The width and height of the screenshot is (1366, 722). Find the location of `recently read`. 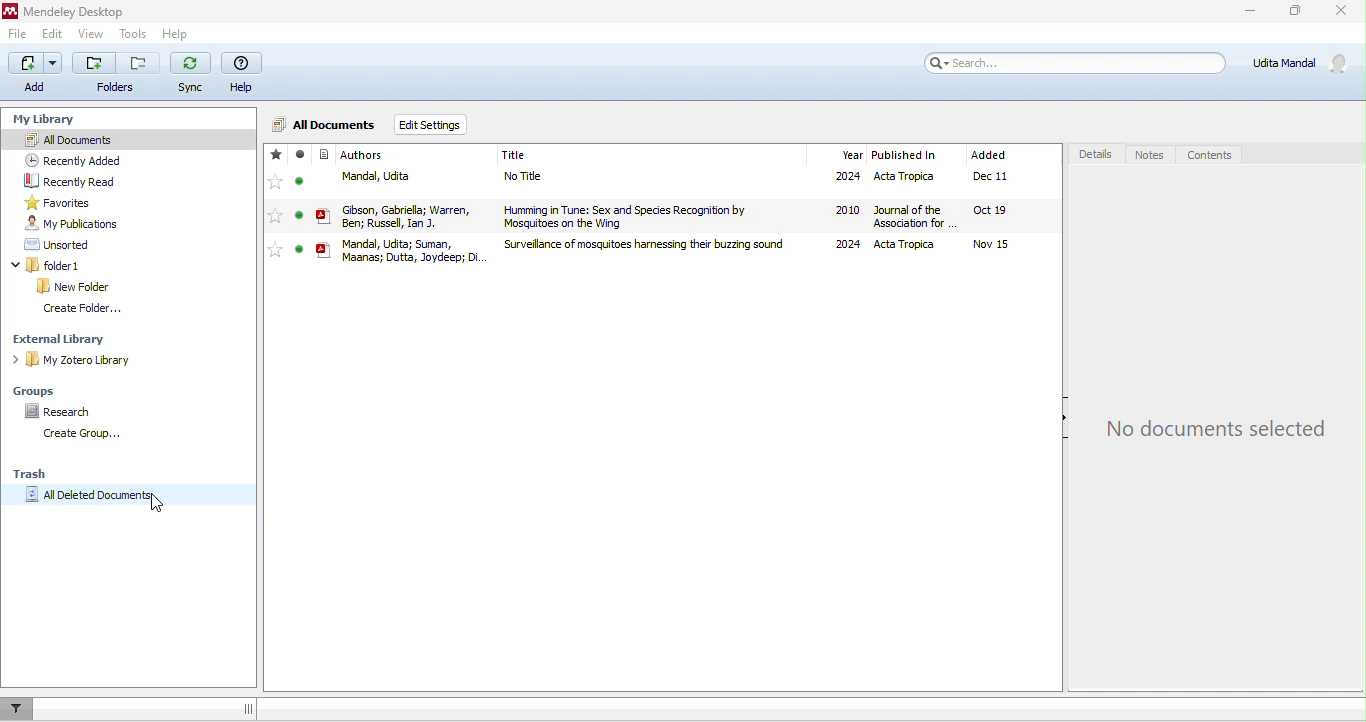

recently read is located at coordinates (94, 180).